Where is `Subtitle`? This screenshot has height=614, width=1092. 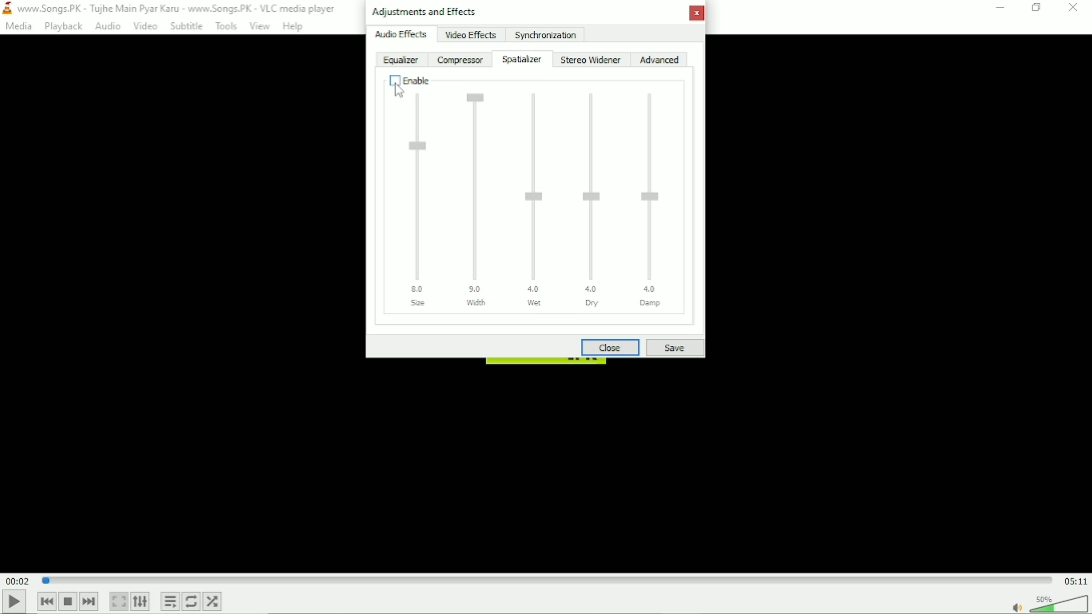
Subtitle is located at coordinates (186, 27).